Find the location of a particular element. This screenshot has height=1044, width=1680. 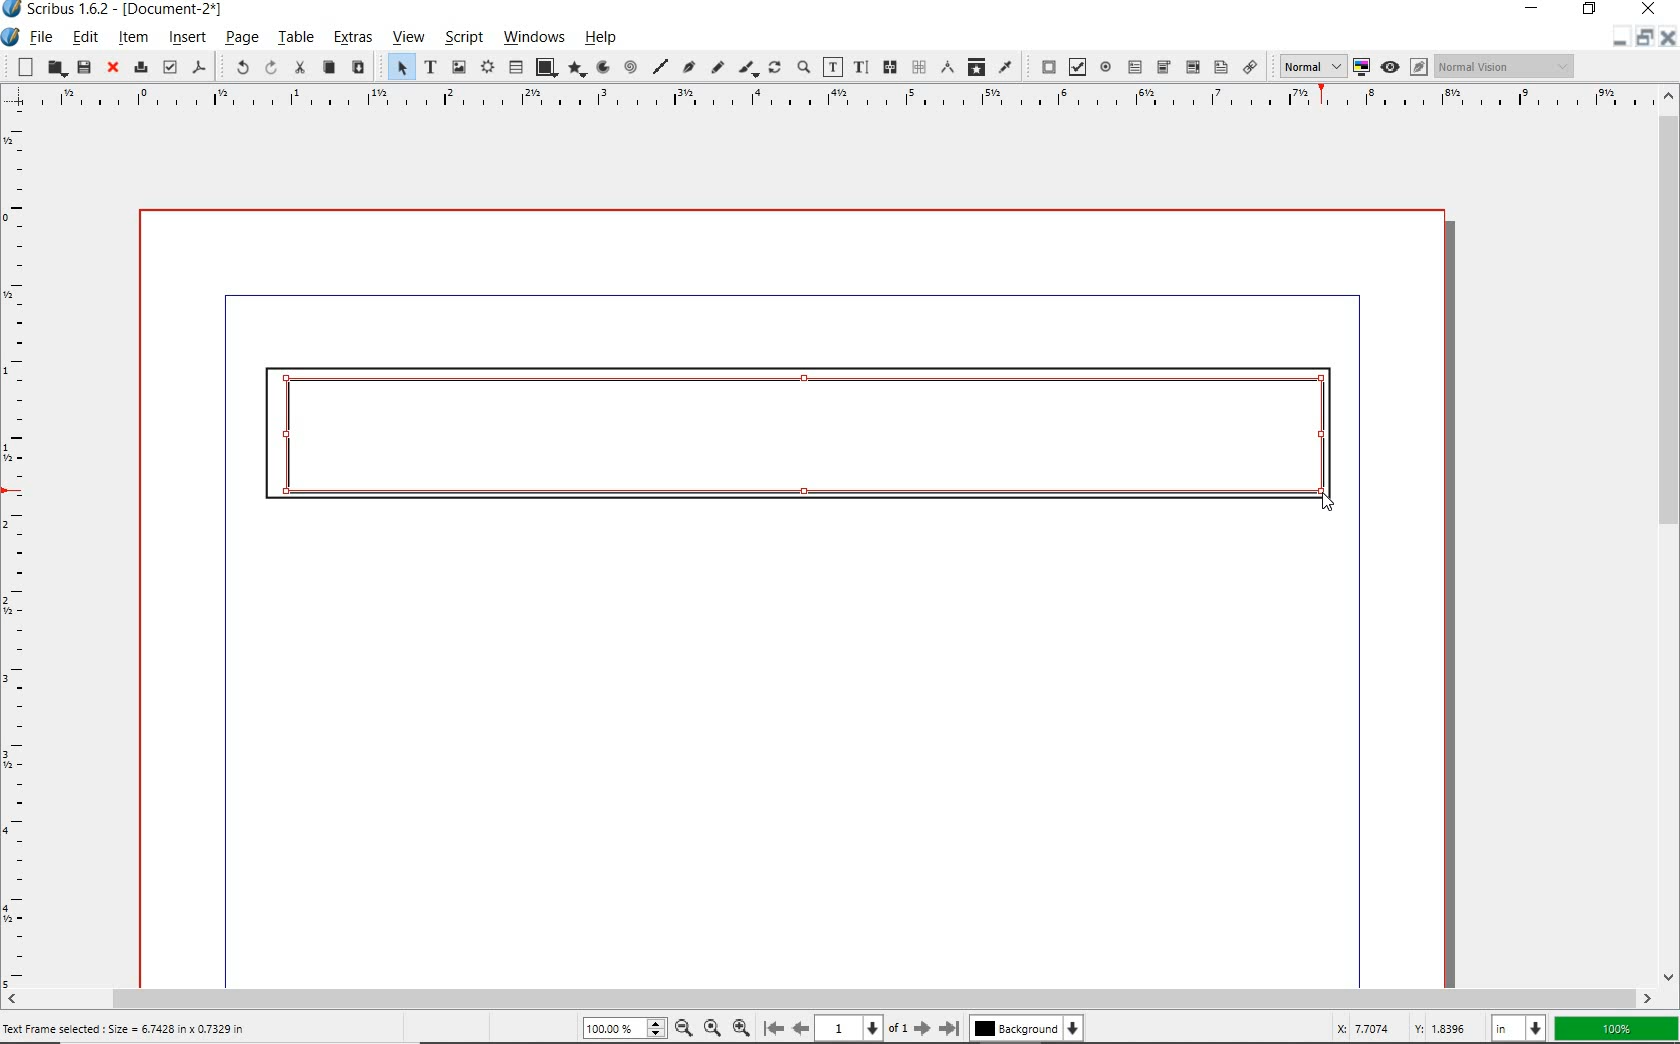

Polygon selected : Size = 6.9239 in x 0.8416 in is located at coordinates (121, 1027).